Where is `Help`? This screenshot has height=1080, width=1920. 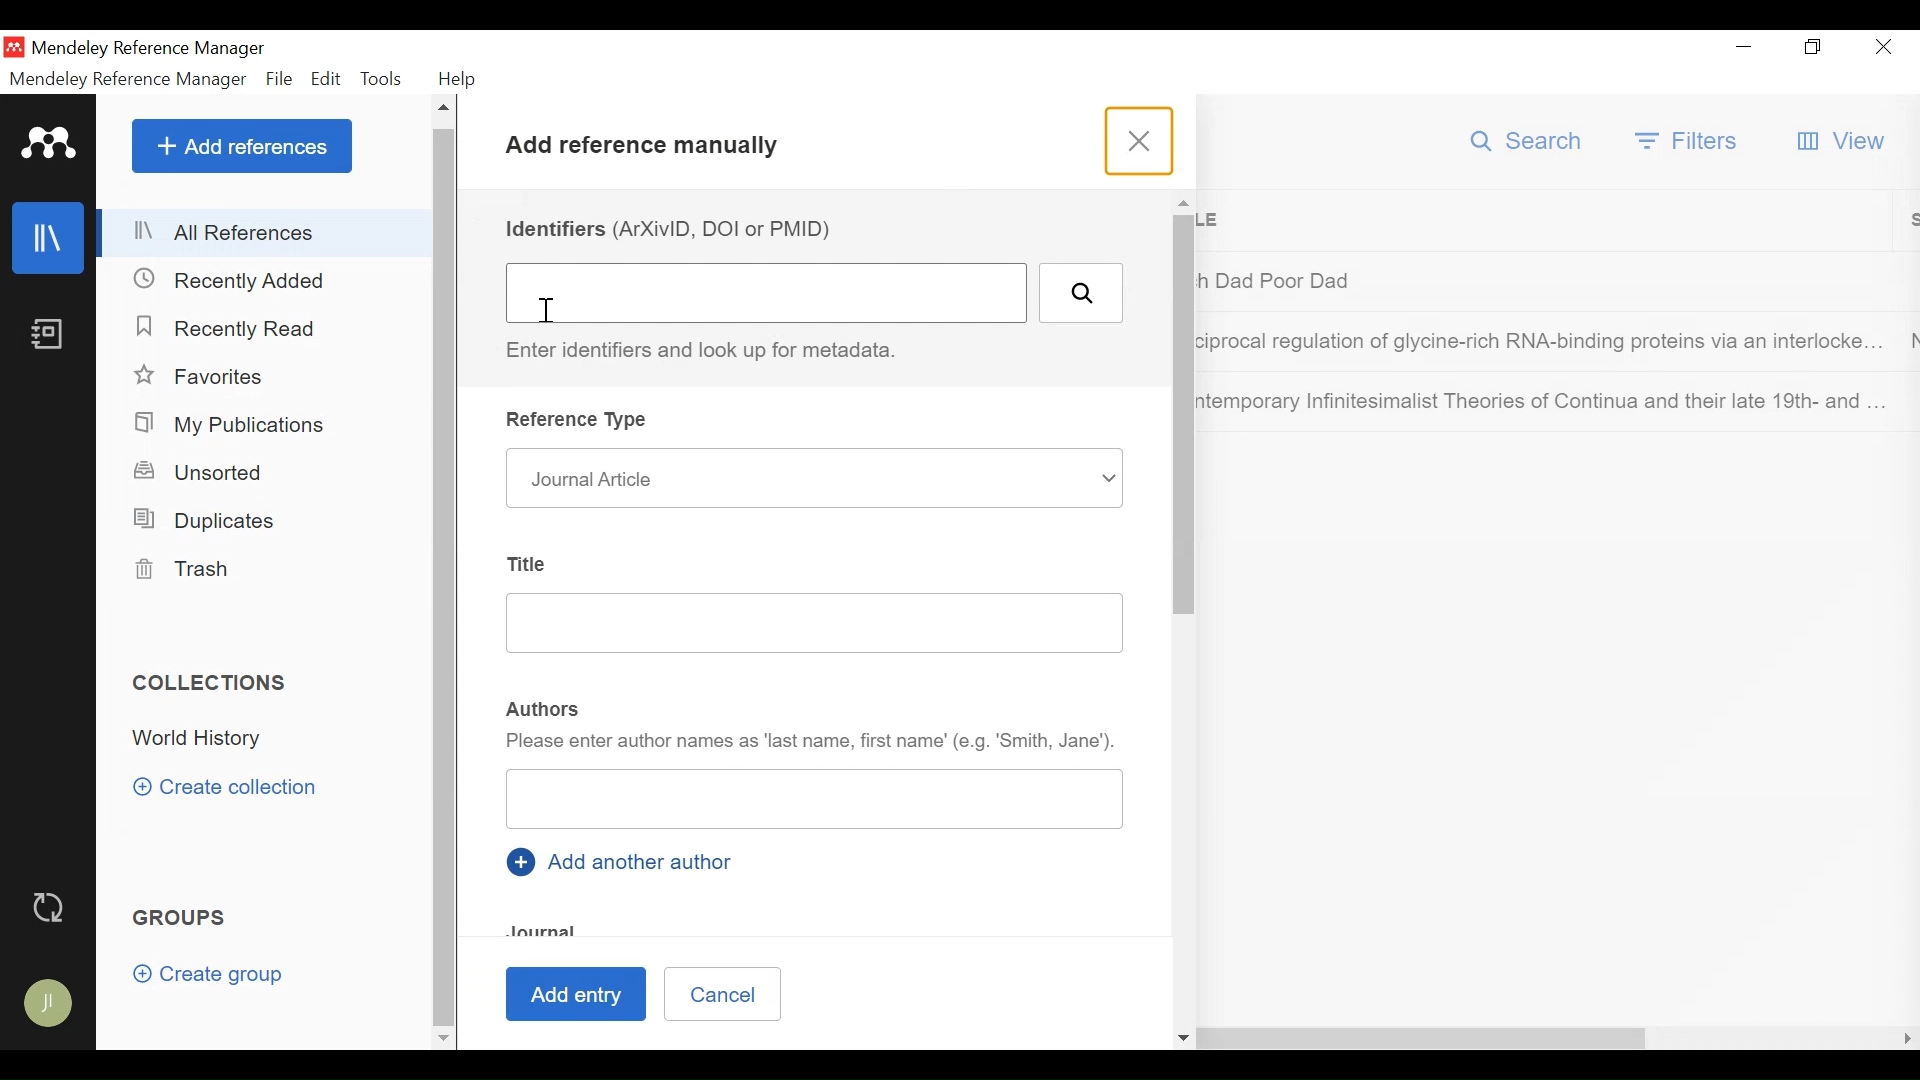
Help is located at coordinates (457, 79).